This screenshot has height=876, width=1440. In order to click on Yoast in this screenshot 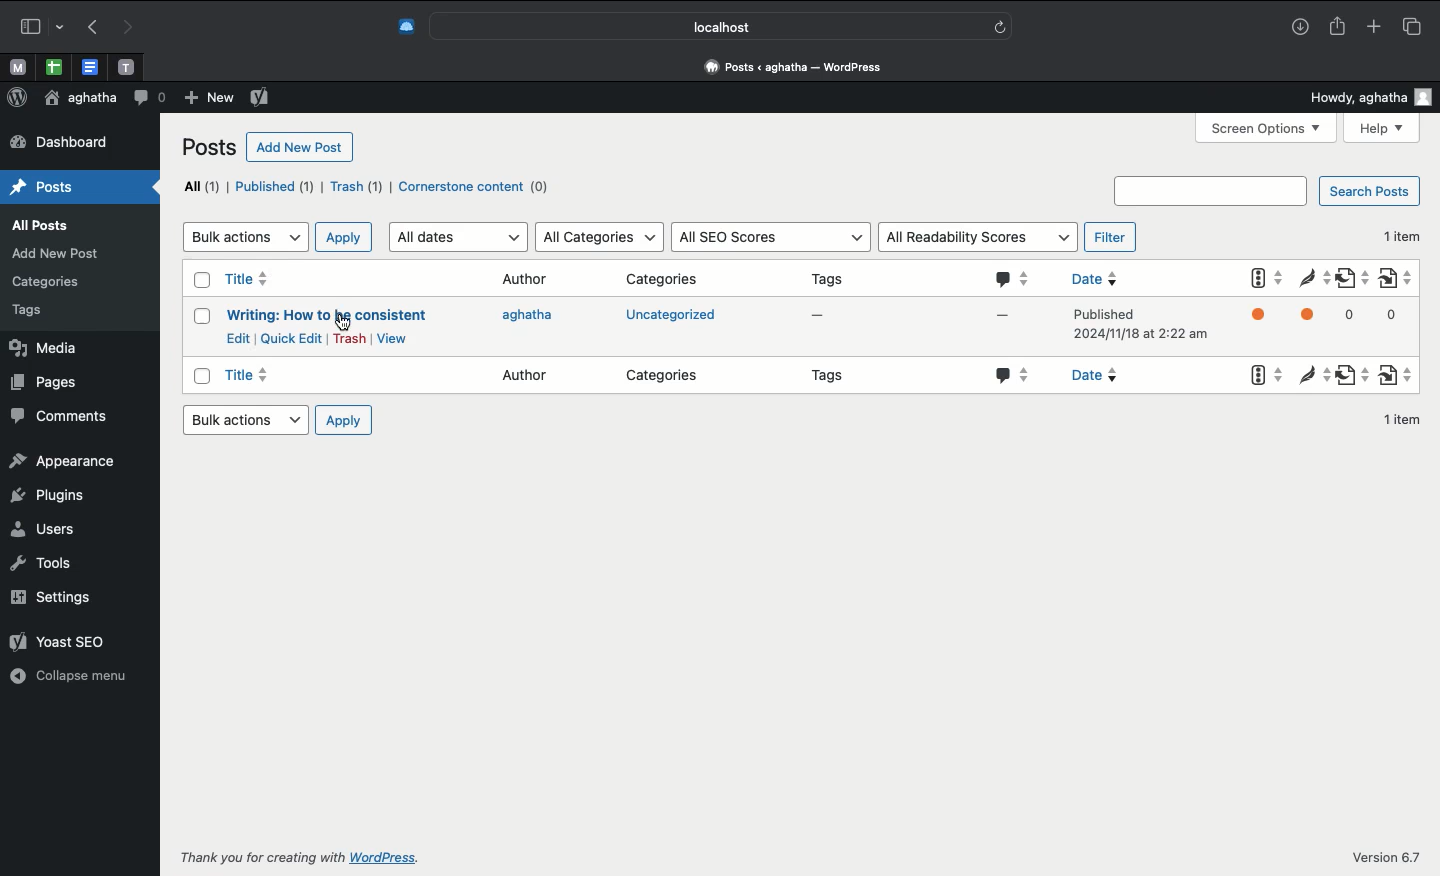, I will do `click(1266, 279)`.